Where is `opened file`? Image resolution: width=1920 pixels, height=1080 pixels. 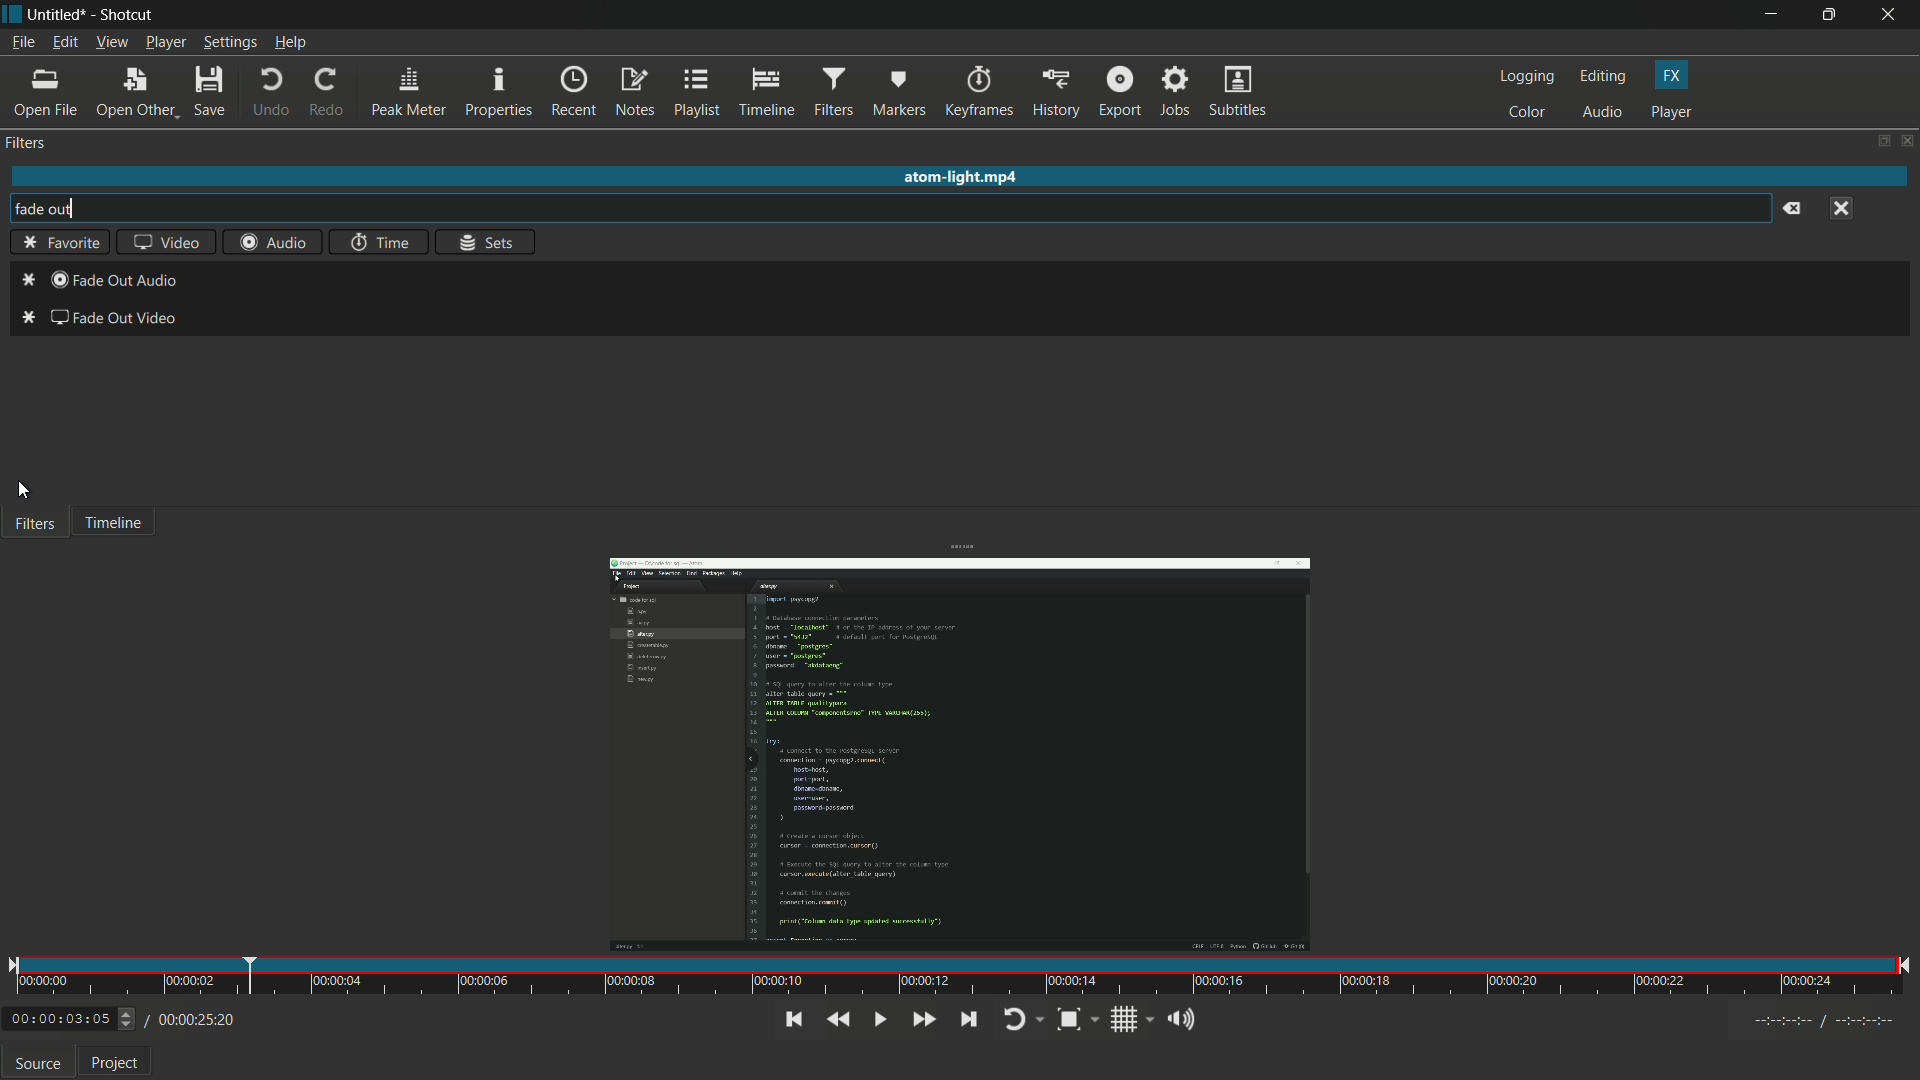
opened file is located at coordinates (957, 745).